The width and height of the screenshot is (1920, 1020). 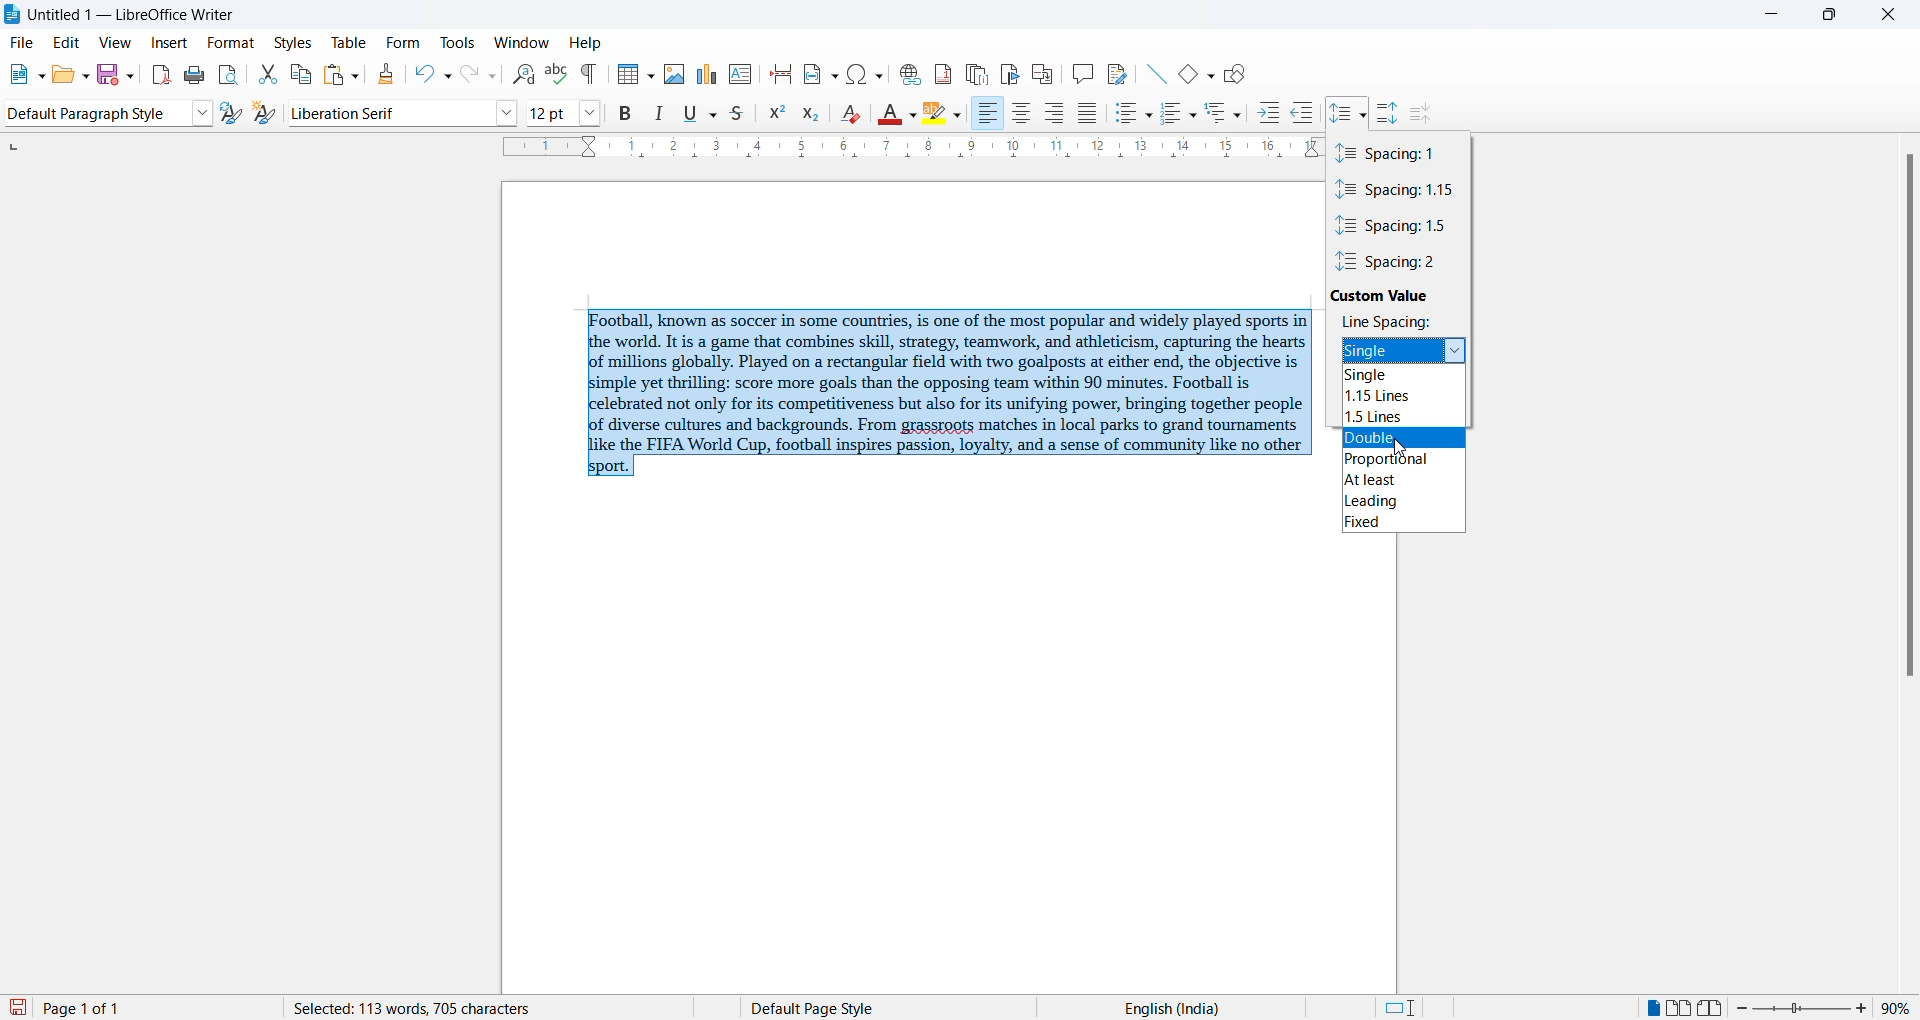 What do you see at coordinates (1391, 351) in the screenshot?
I see `selected spacing` at bounding box center [1391, 351].